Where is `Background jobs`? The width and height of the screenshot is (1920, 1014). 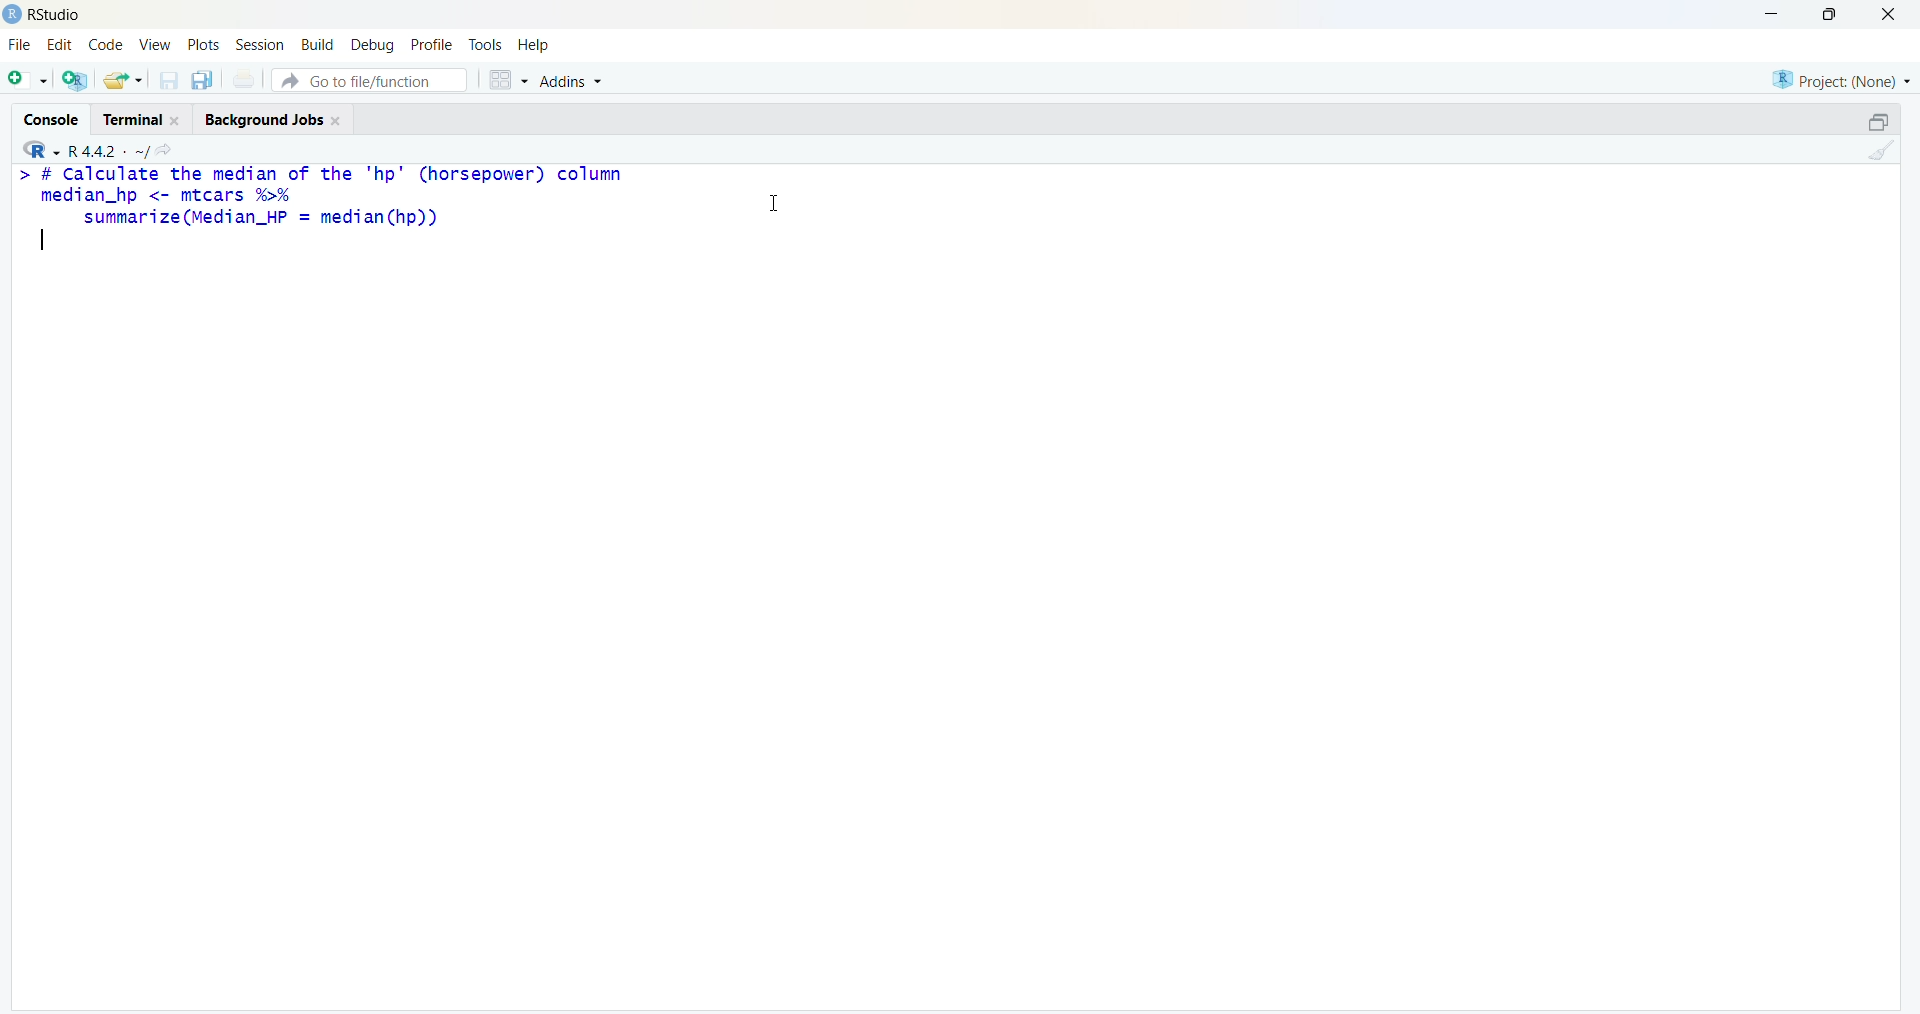
Background jobs is located at coordinates (262, 120).